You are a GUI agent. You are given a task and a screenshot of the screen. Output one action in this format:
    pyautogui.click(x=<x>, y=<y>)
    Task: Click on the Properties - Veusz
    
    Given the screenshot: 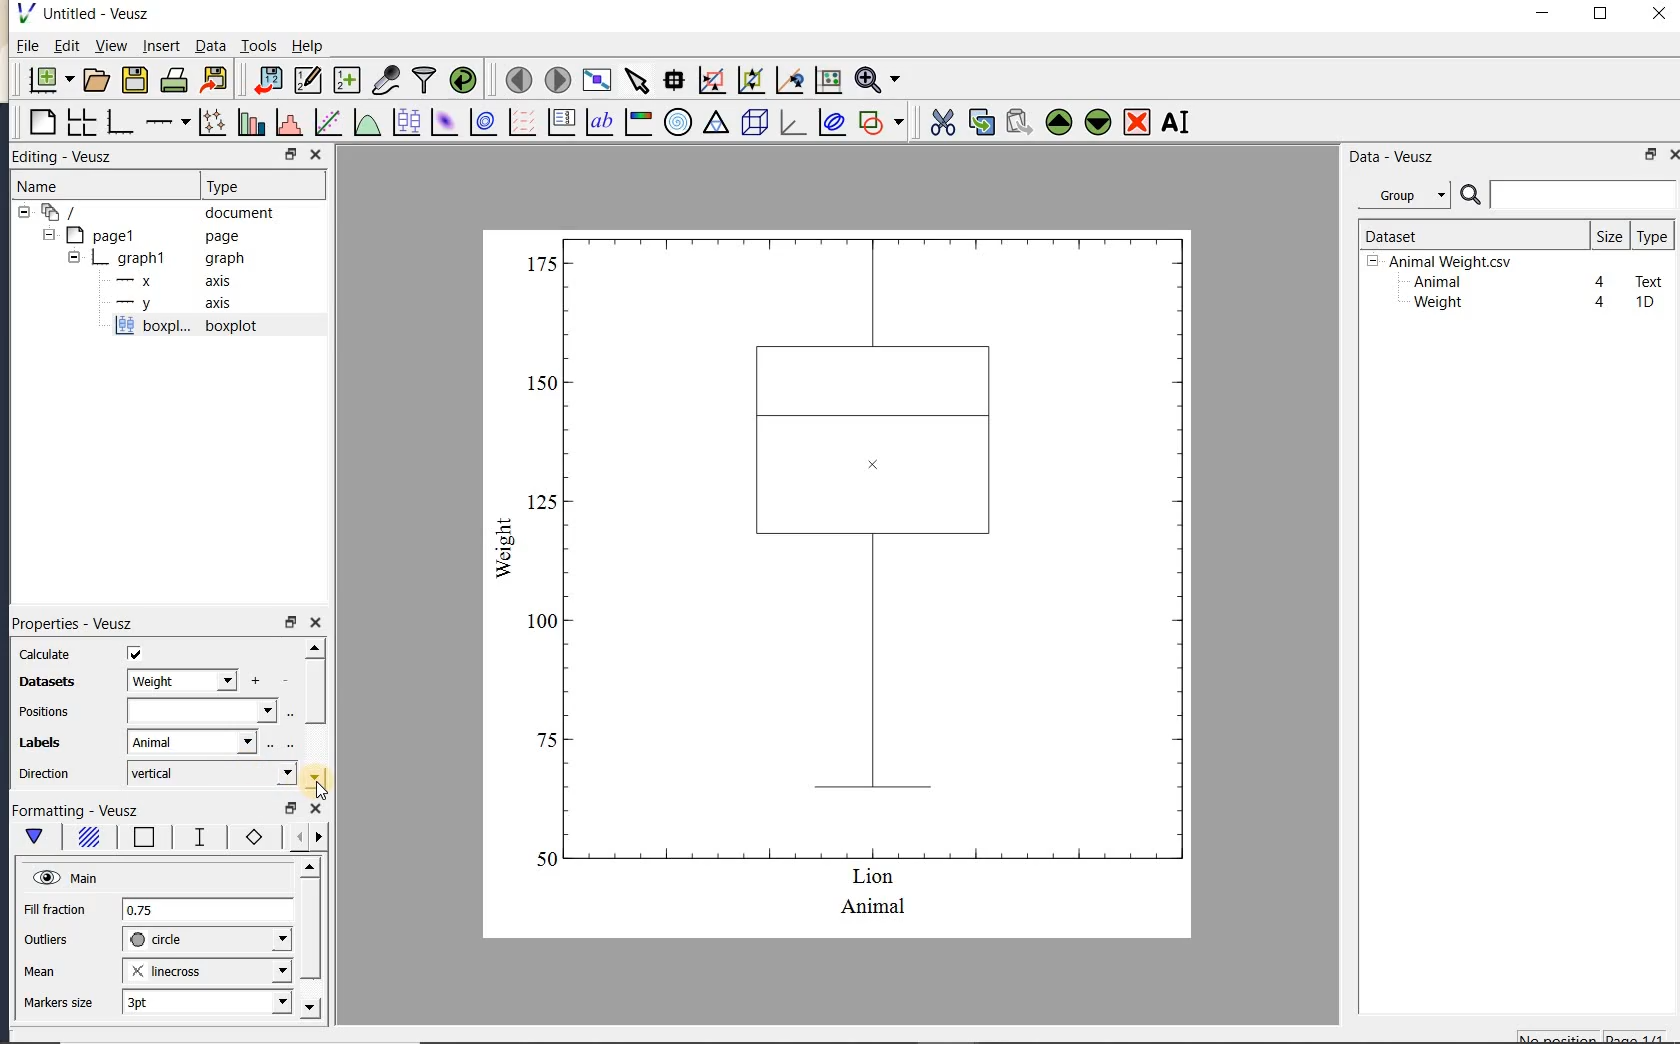 What is the action you would take?
    pyautogui.click(x=71, y=622)
    